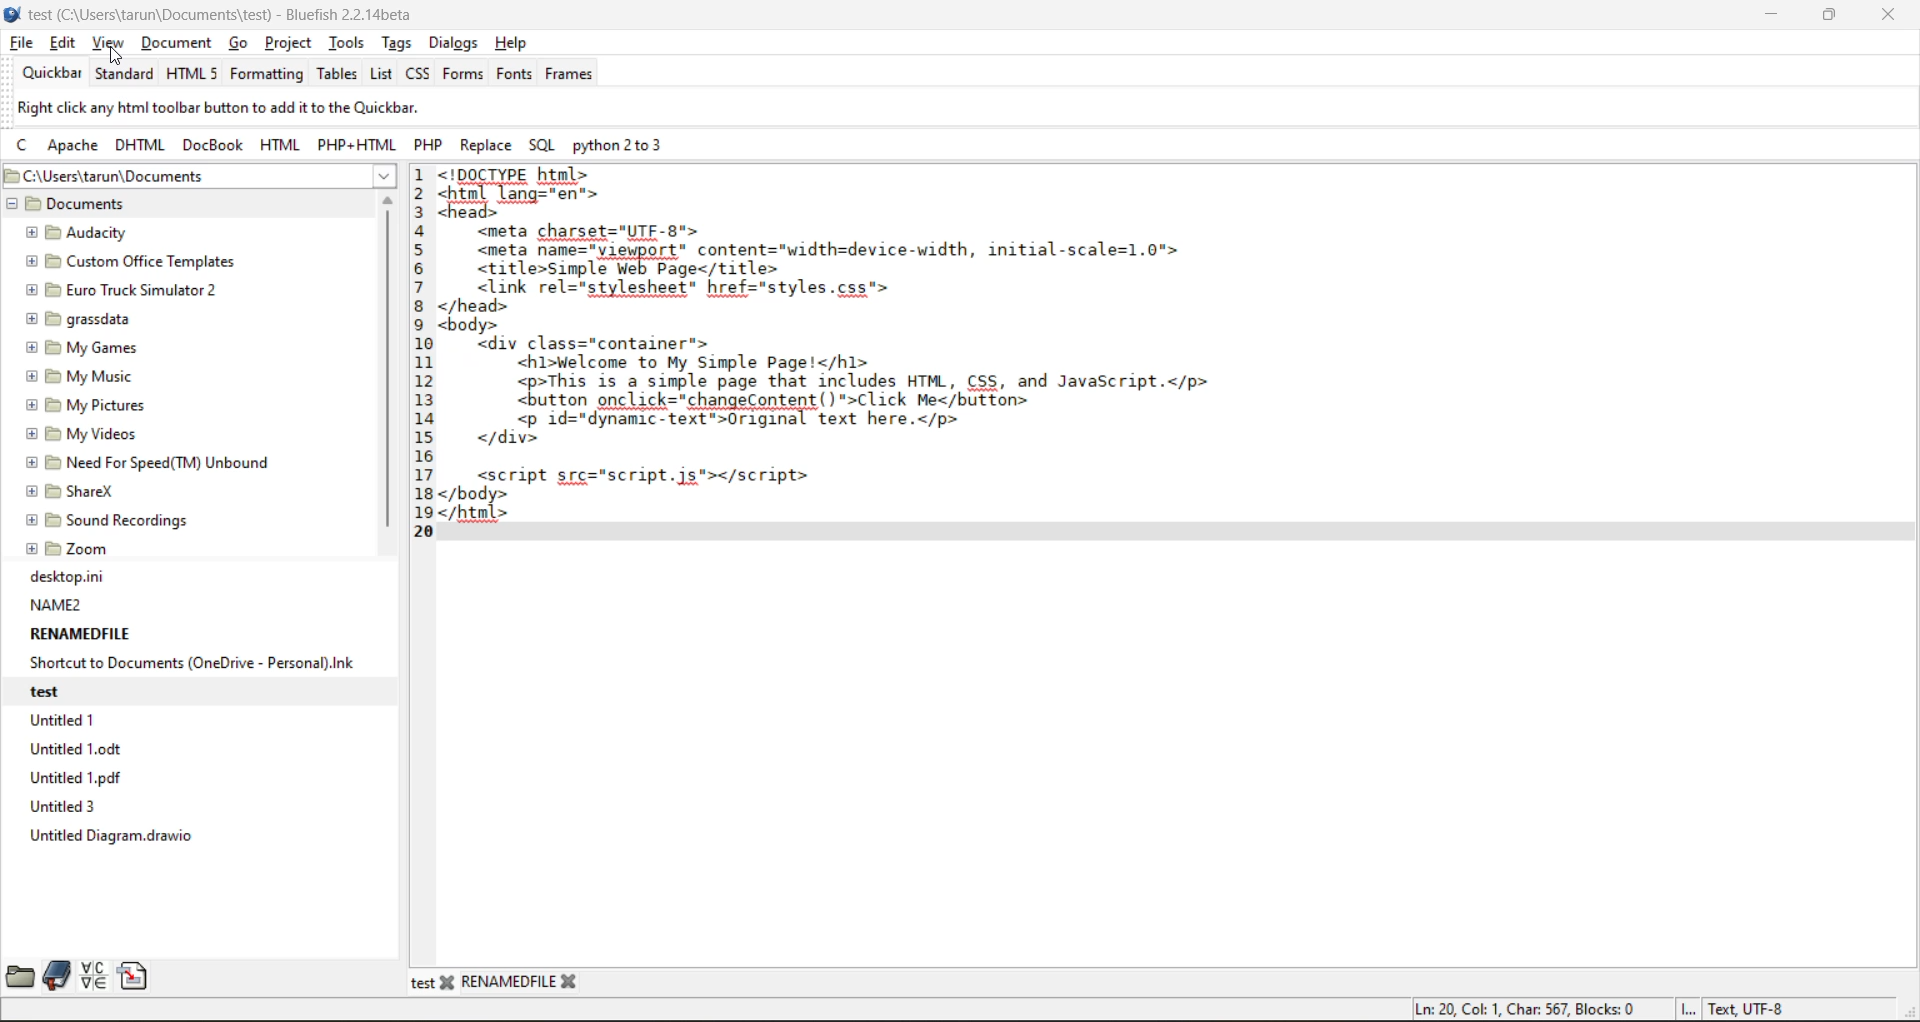 The image size is (1920, 1022). I want to click on tools, so click(343, 44).